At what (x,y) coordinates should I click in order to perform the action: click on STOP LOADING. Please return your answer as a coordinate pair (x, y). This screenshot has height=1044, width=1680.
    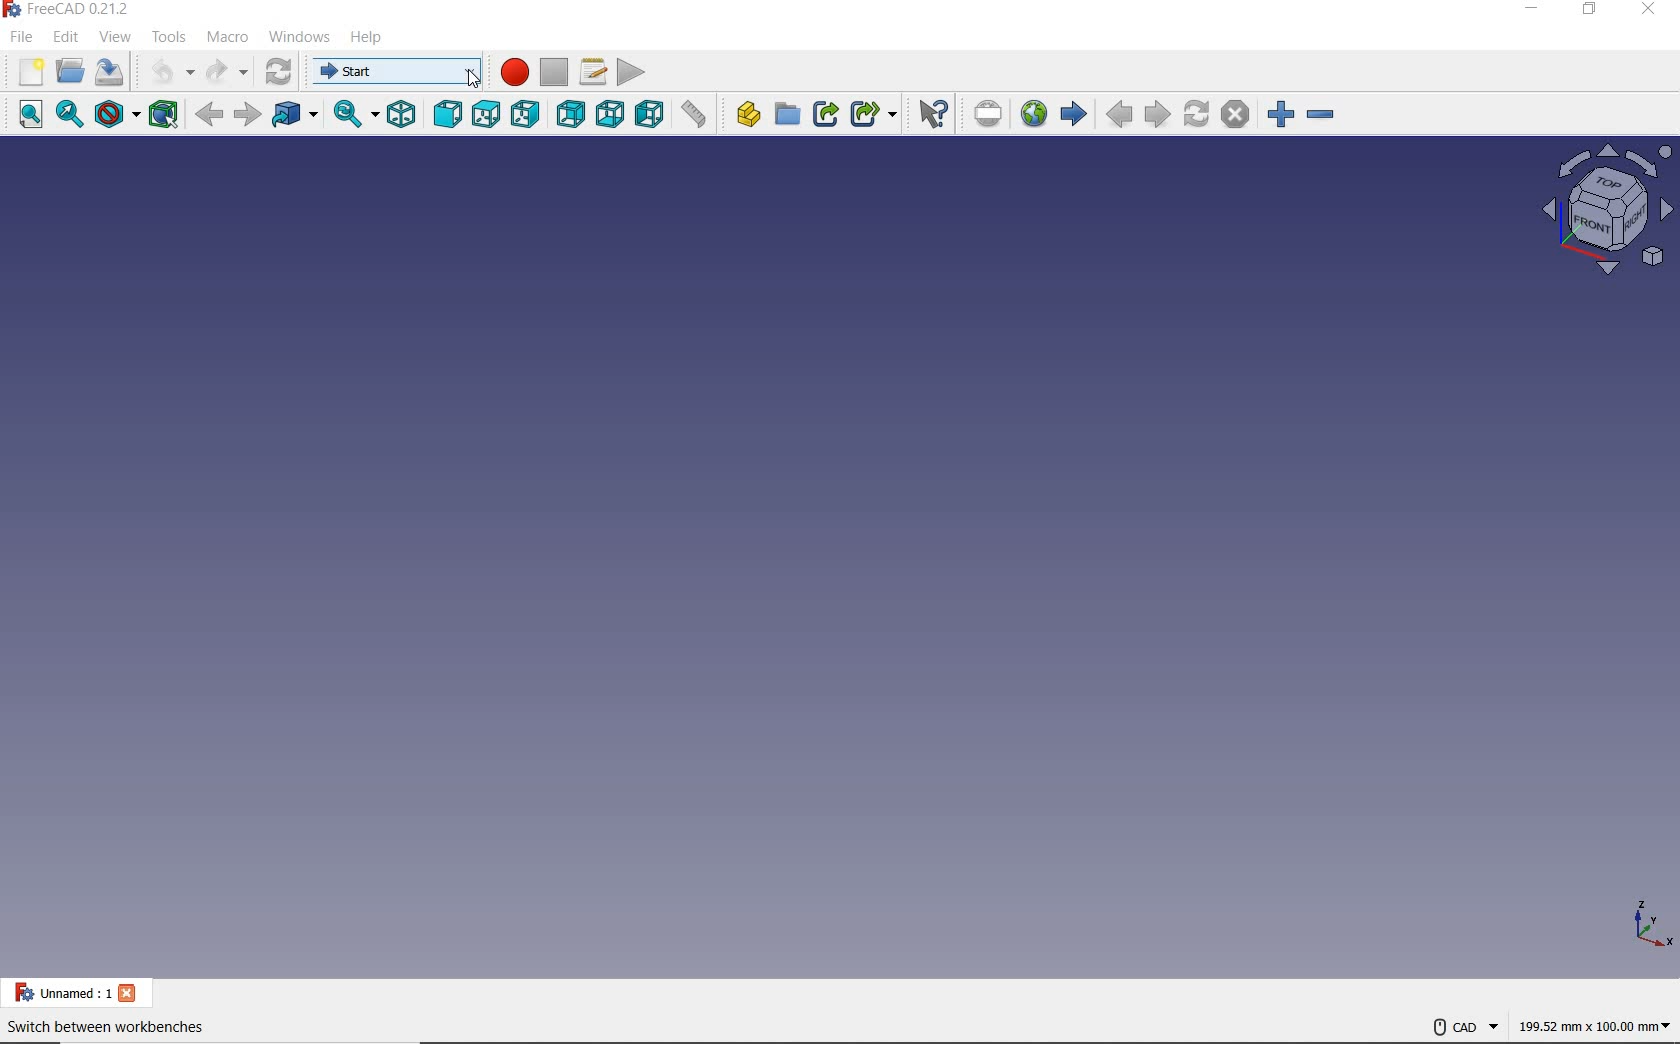
    Looking at the image, I should click on (1236, 115).